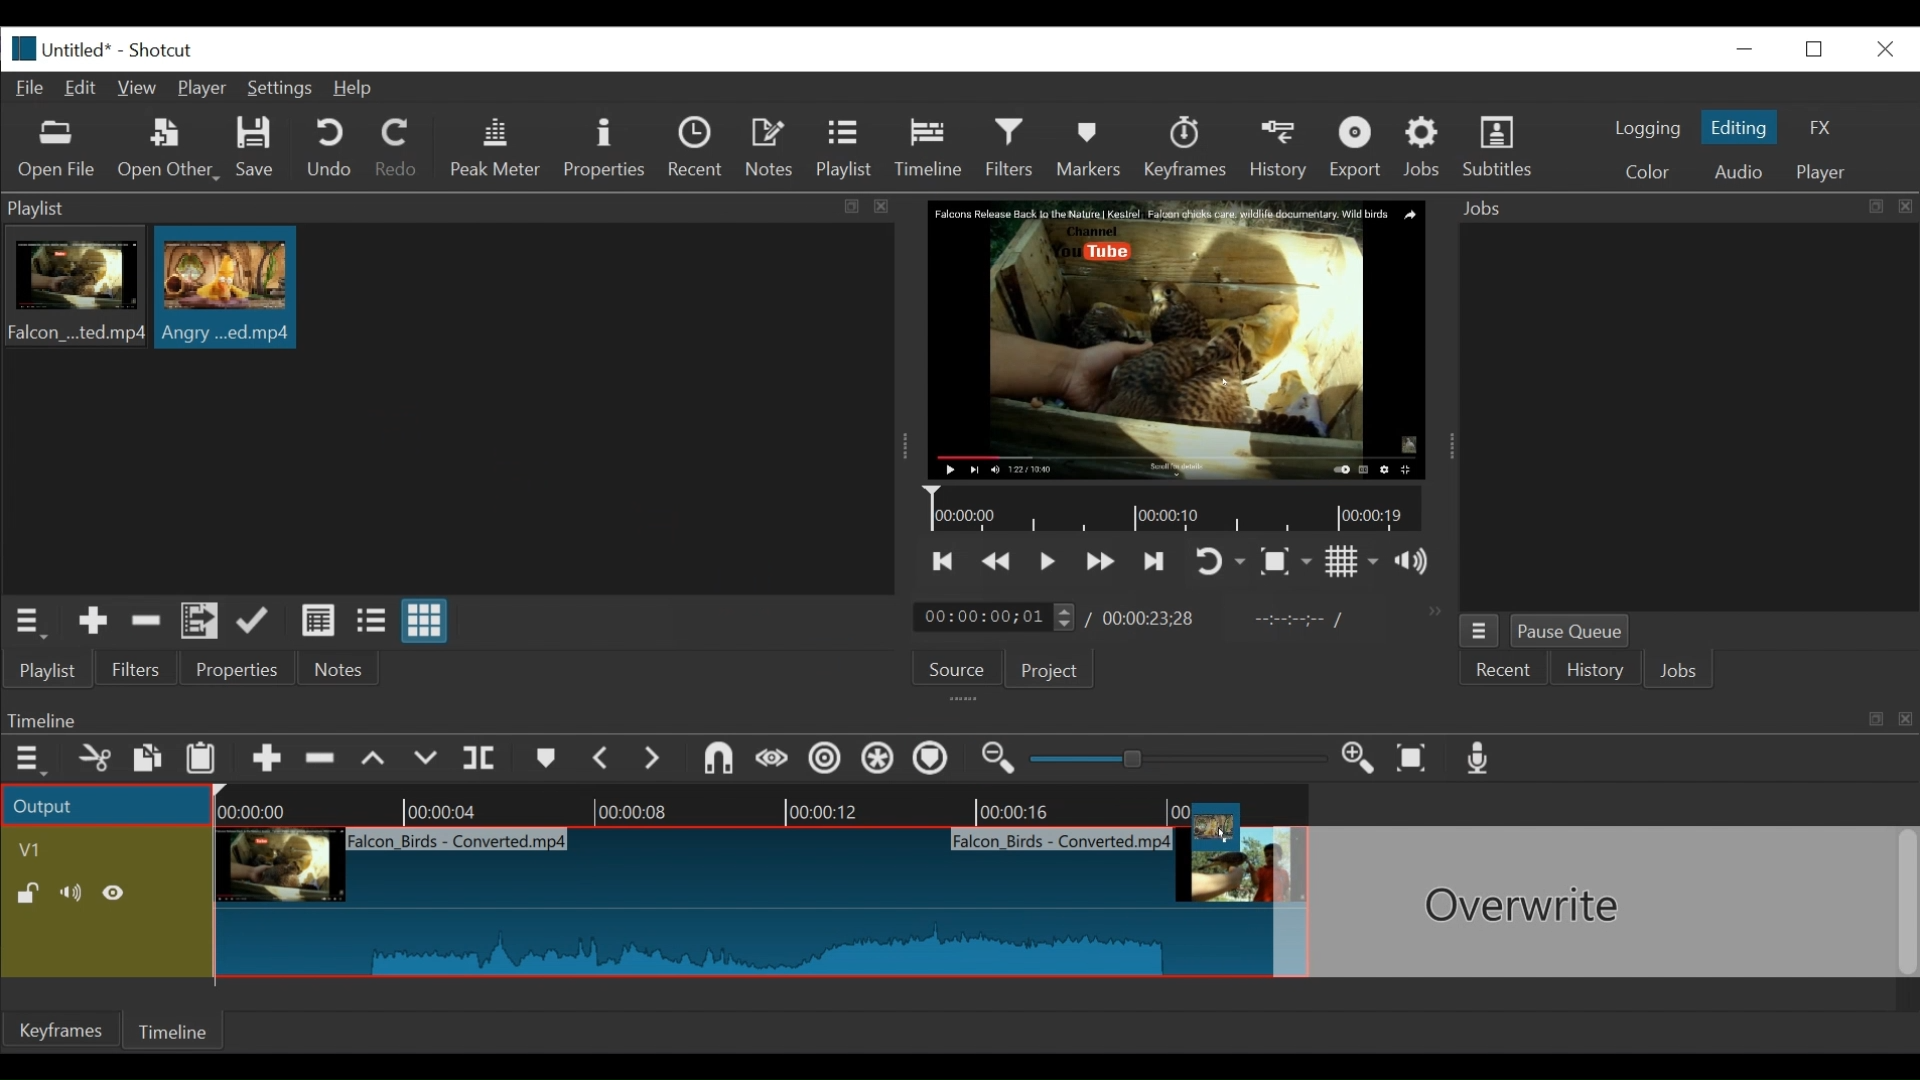 The image size is (1920, 1080). What do you see at coordinates (32, 620) in the screenshot?
I see `playlist menu` at bounding box center [32, 620].